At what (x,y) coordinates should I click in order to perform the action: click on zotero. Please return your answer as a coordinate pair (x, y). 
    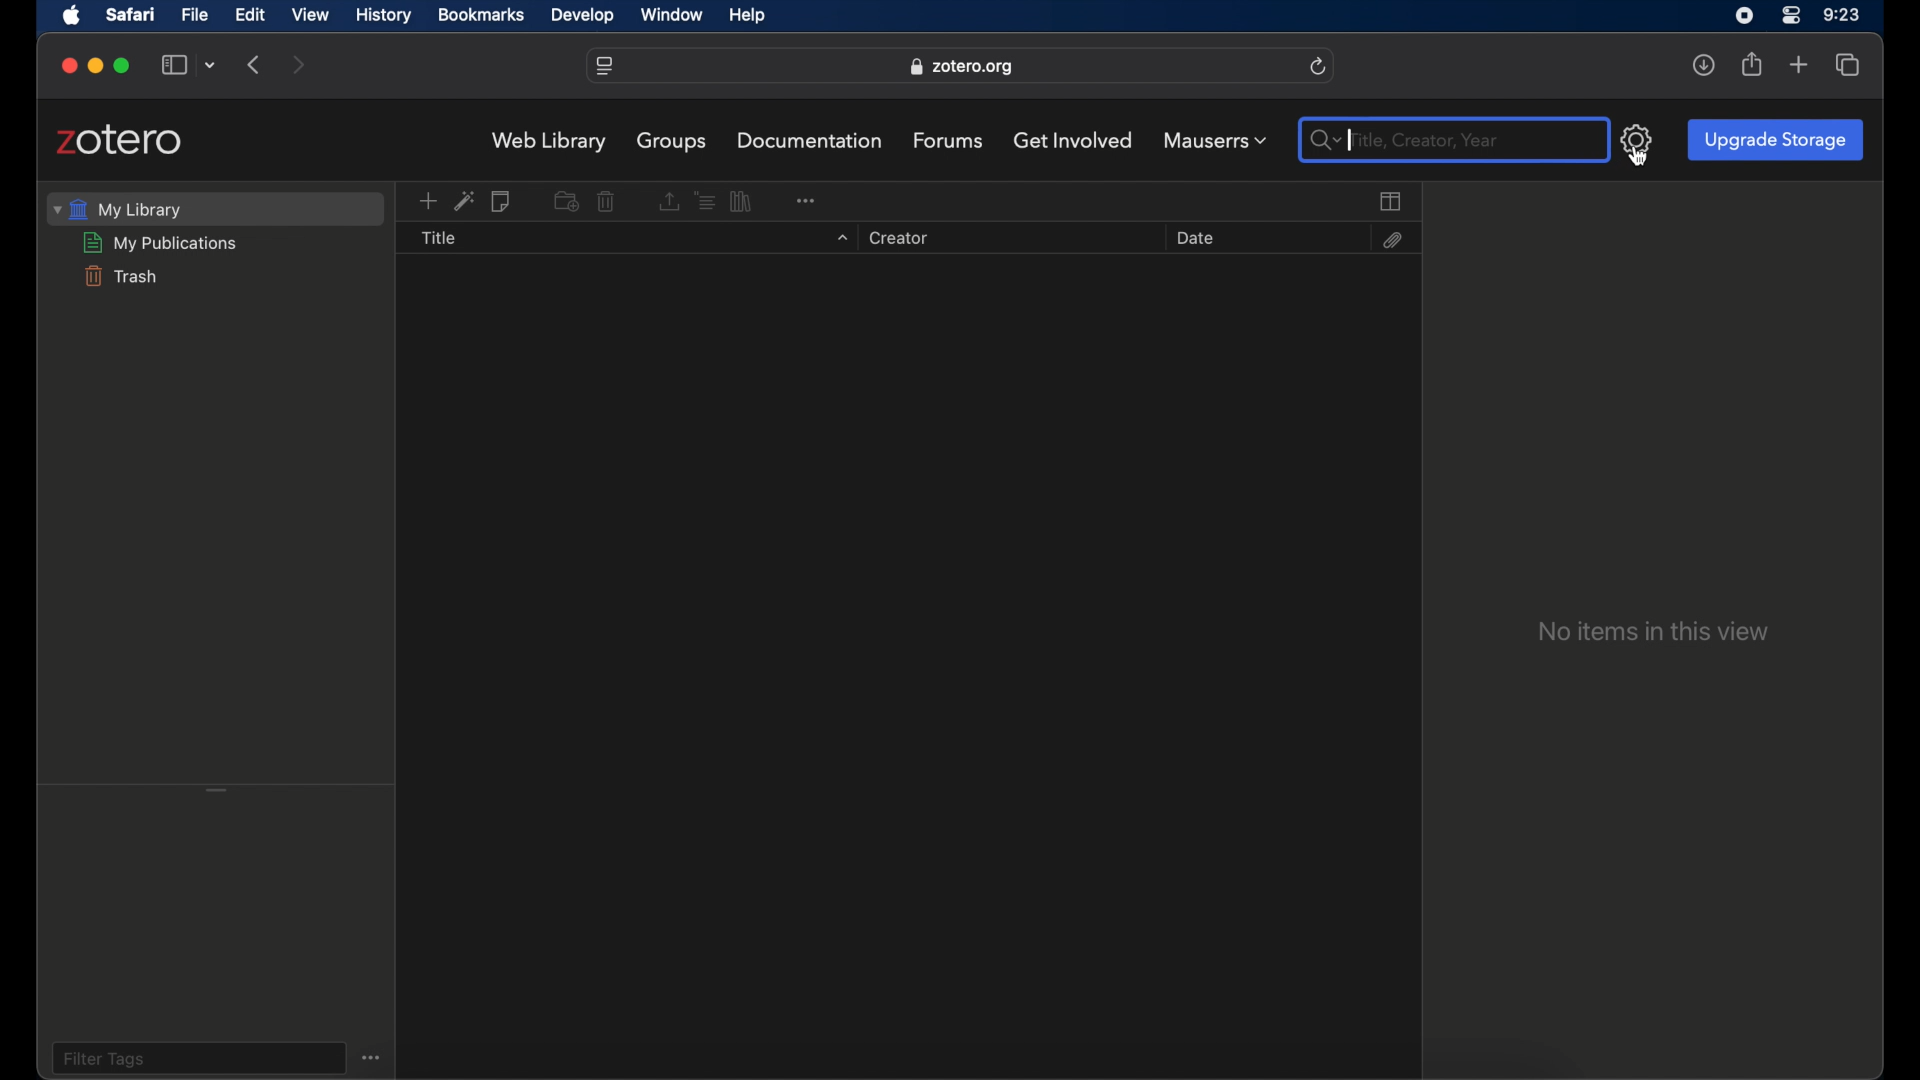
    Looking at the image, I should click on (120, 140).